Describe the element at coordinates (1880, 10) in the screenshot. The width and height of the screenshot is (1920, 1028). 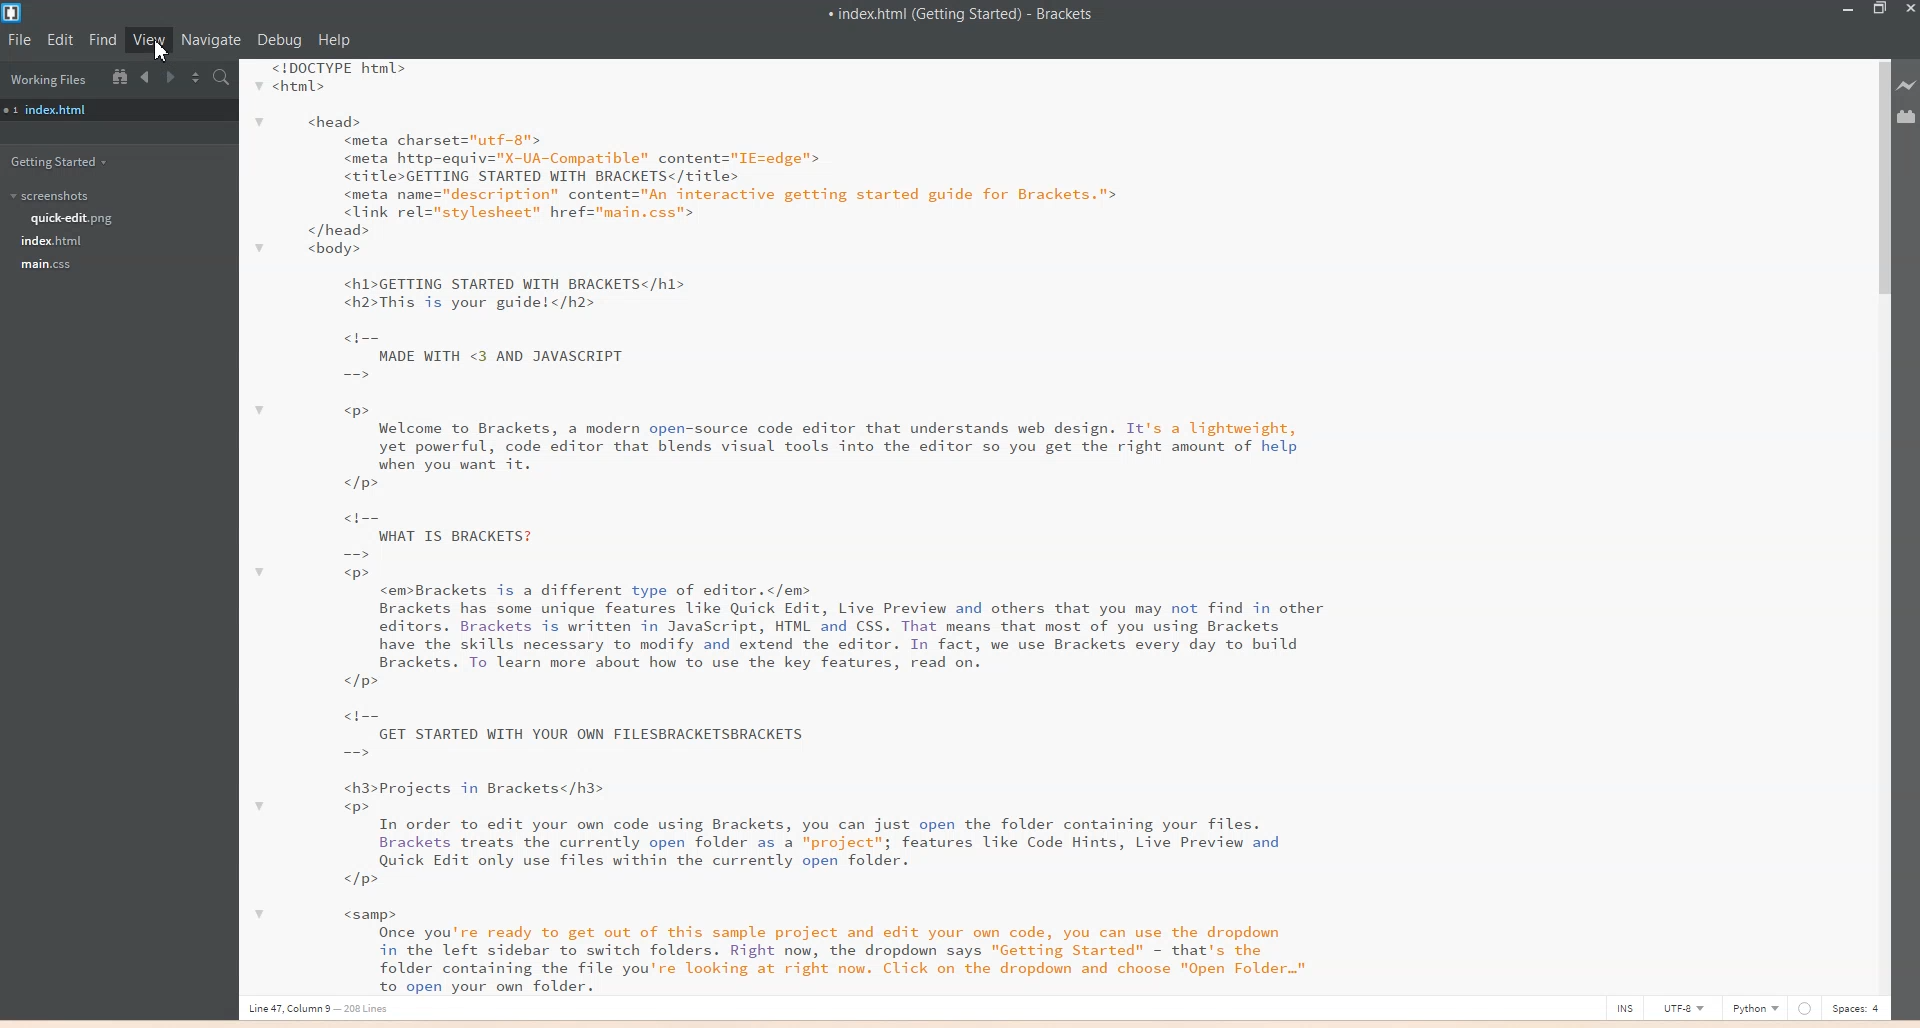
I see `Maximize` at that location.